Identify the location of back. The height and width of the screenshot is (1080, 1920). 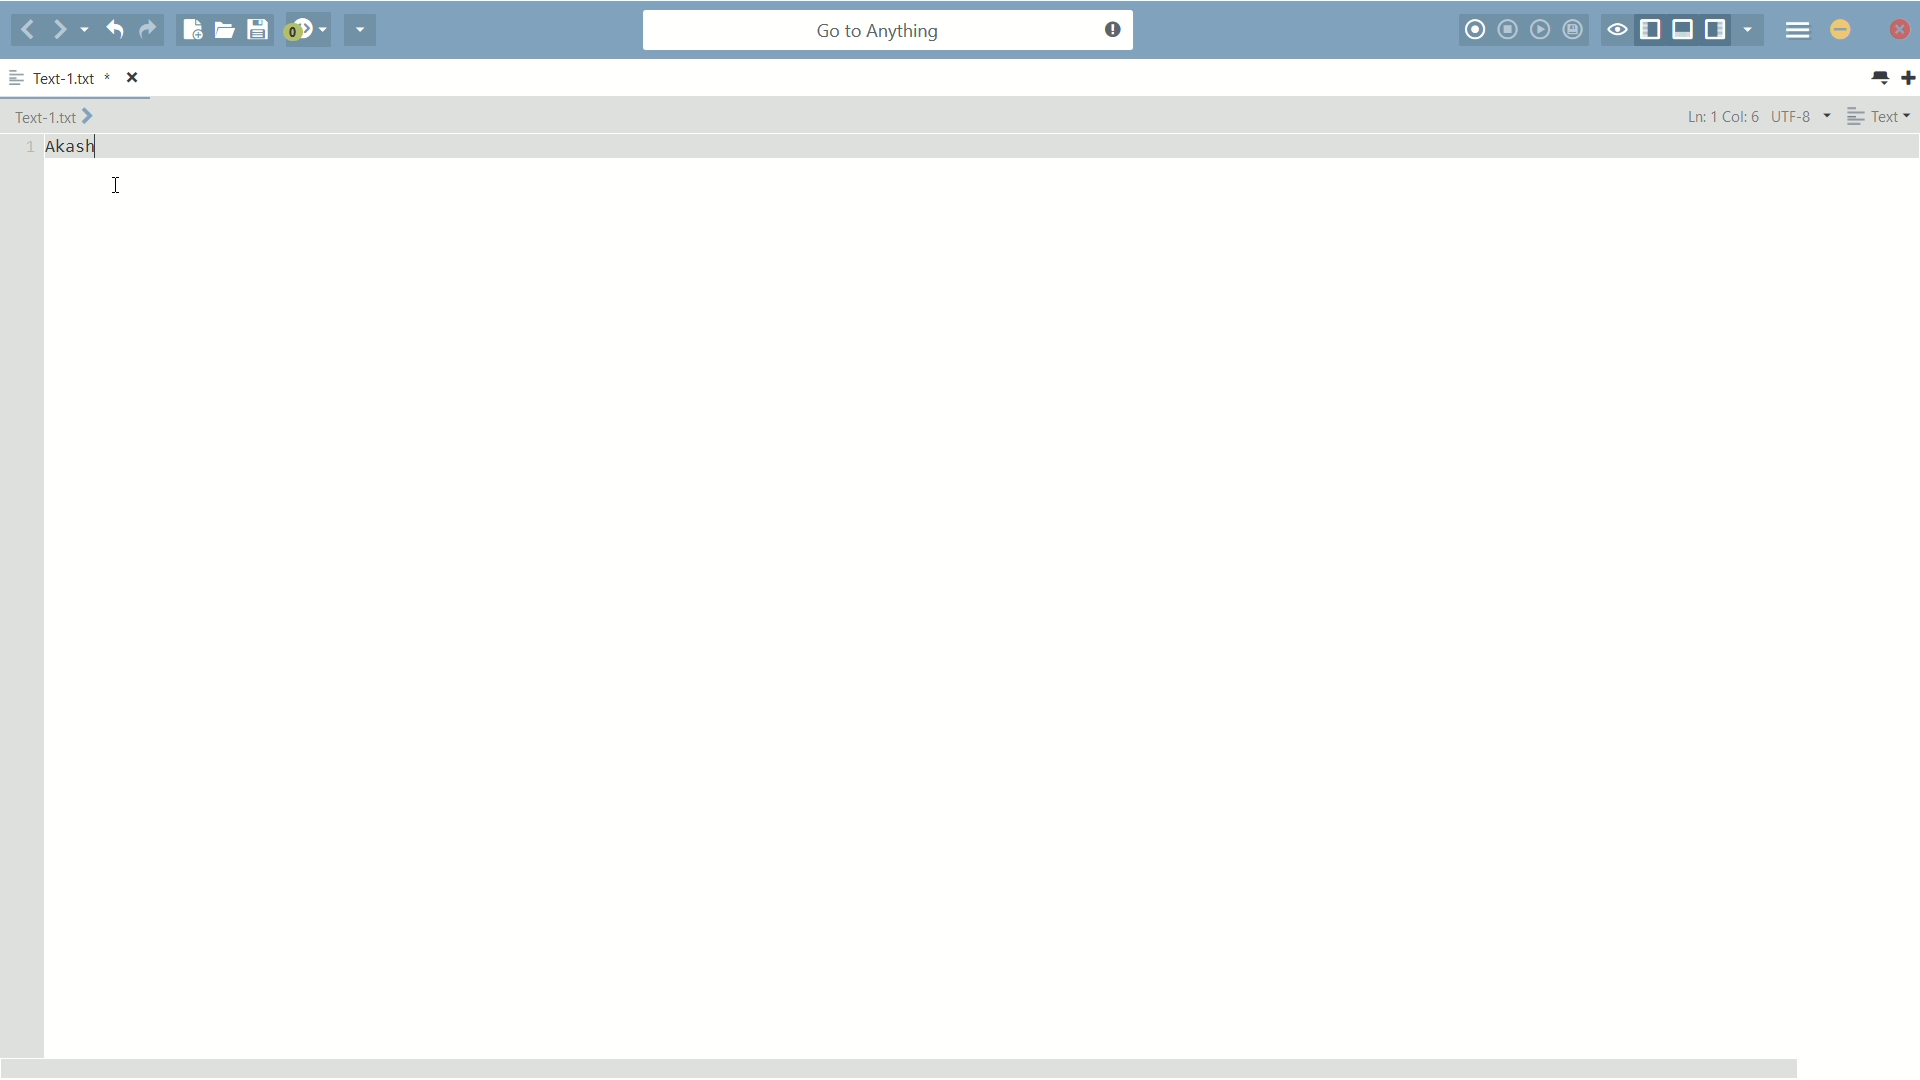
(26, 32).